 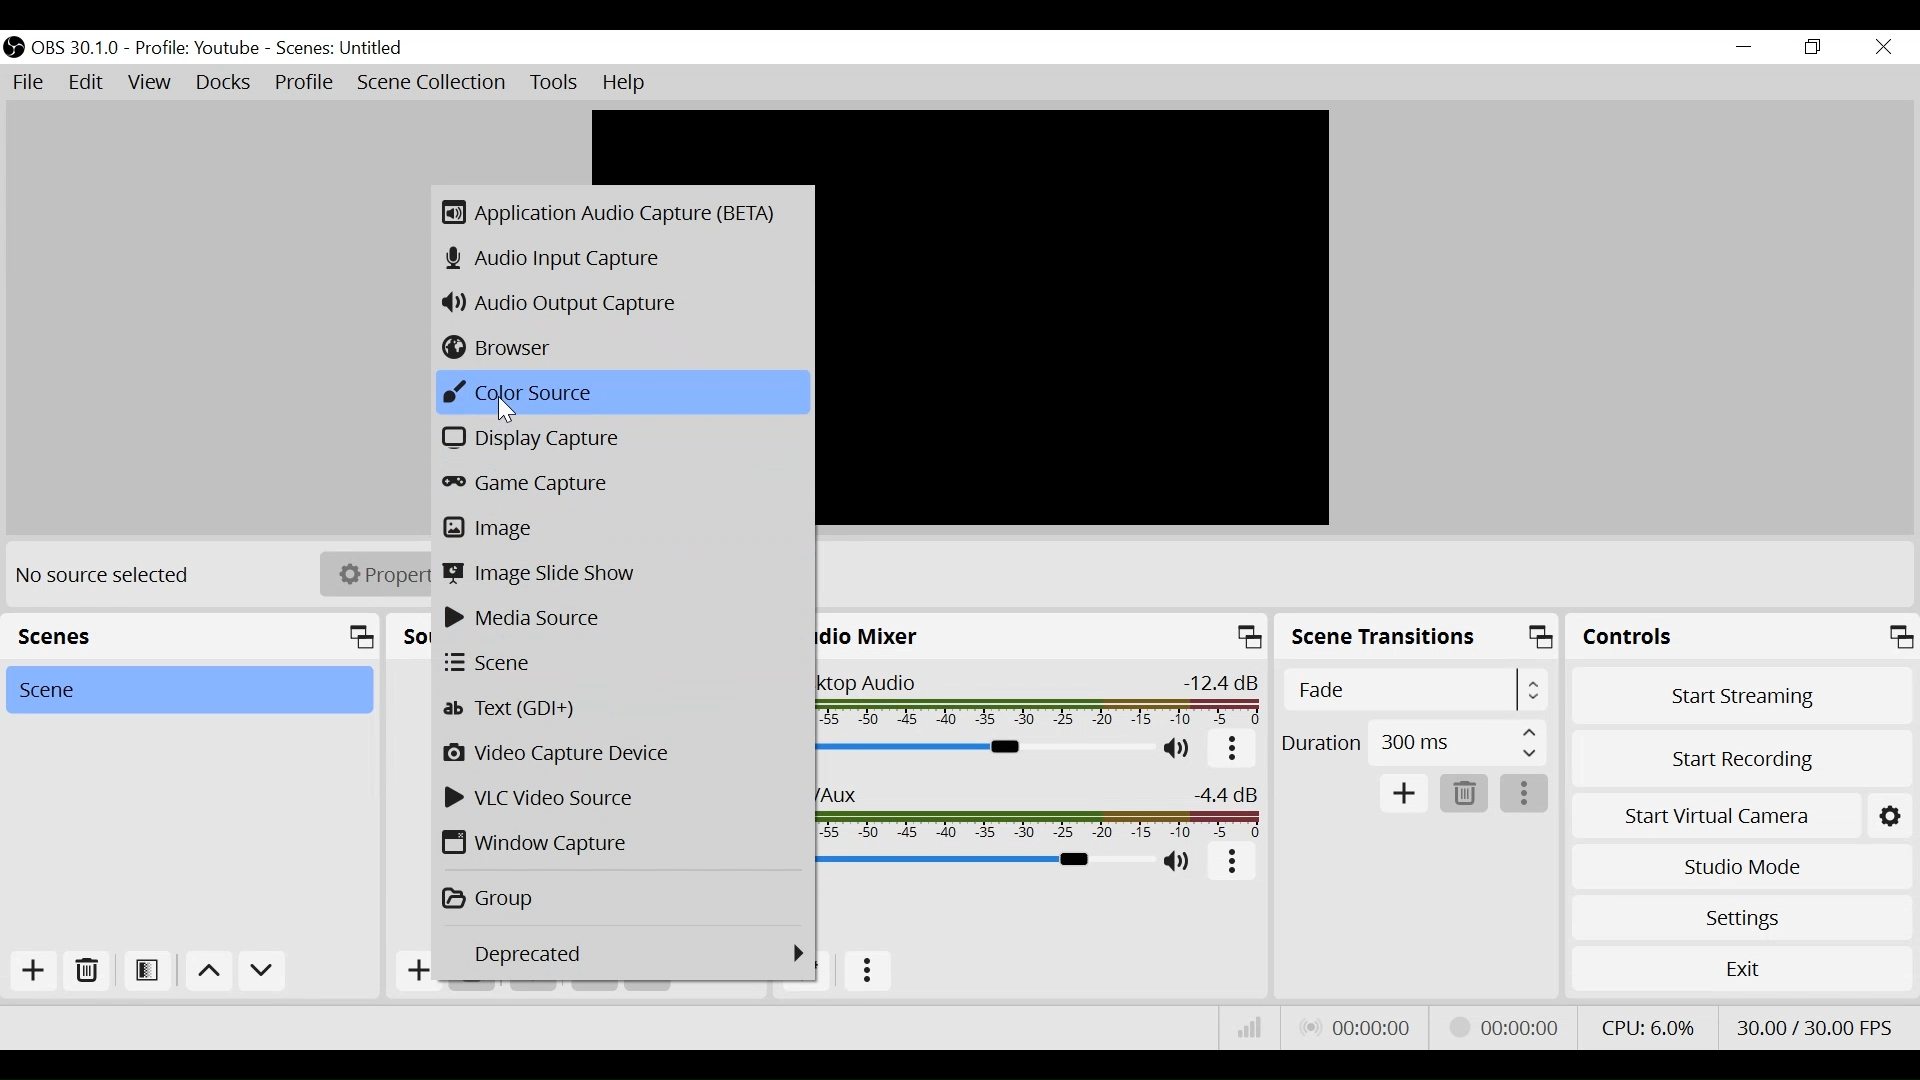 I want to click on move up, so click(x=207, y=971).